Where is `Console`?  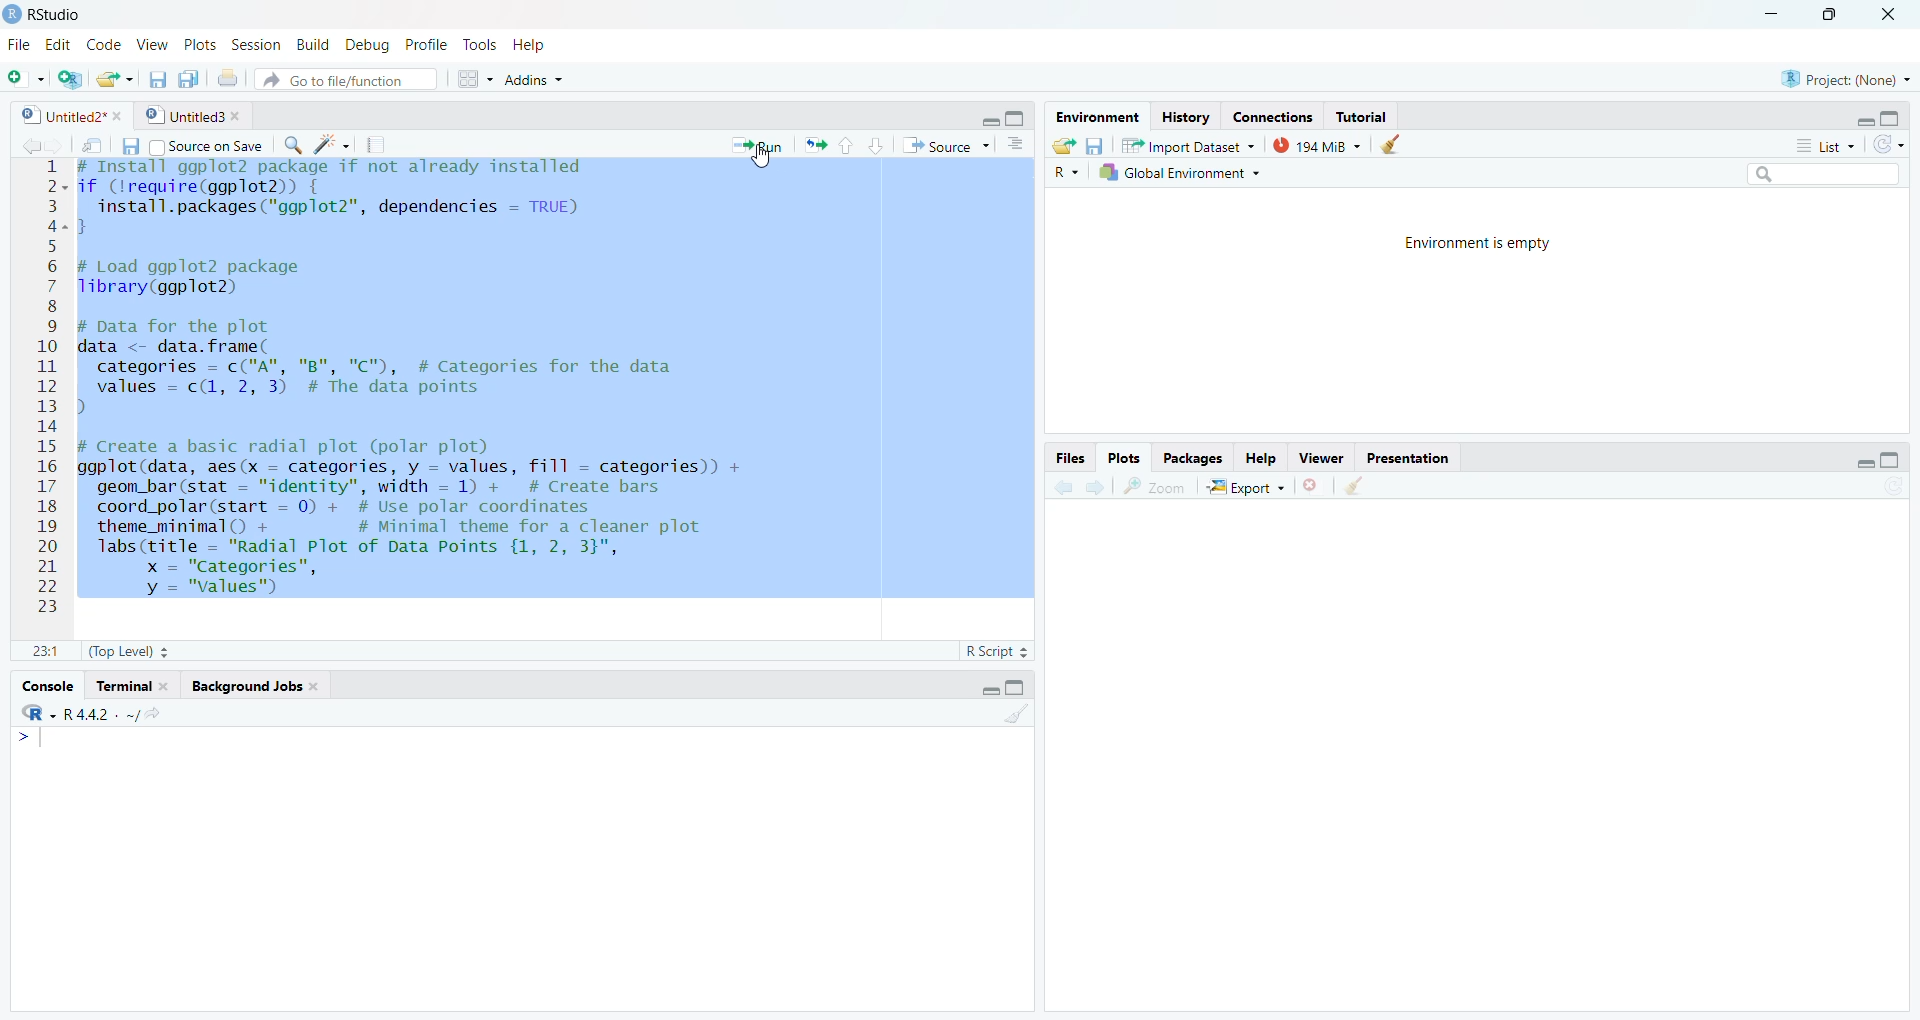
Console is located at coordinates (42, 687).